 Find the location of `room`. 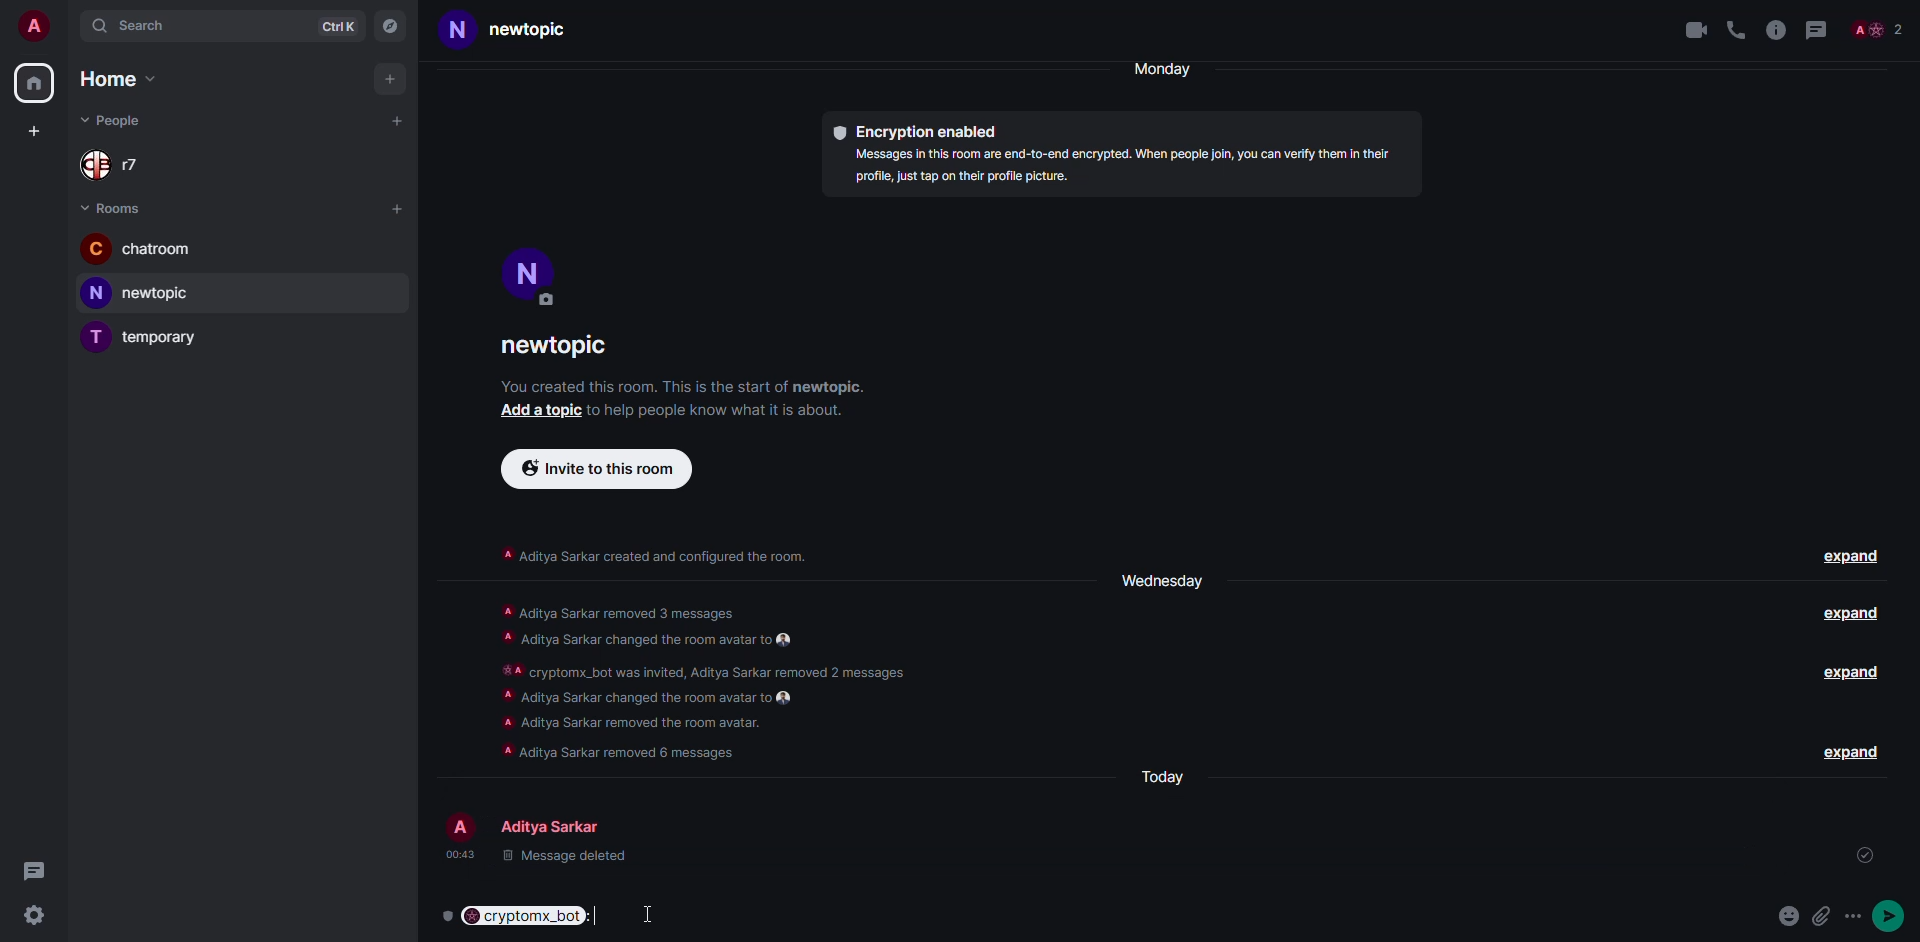

room is located at coordinates (522, 30).